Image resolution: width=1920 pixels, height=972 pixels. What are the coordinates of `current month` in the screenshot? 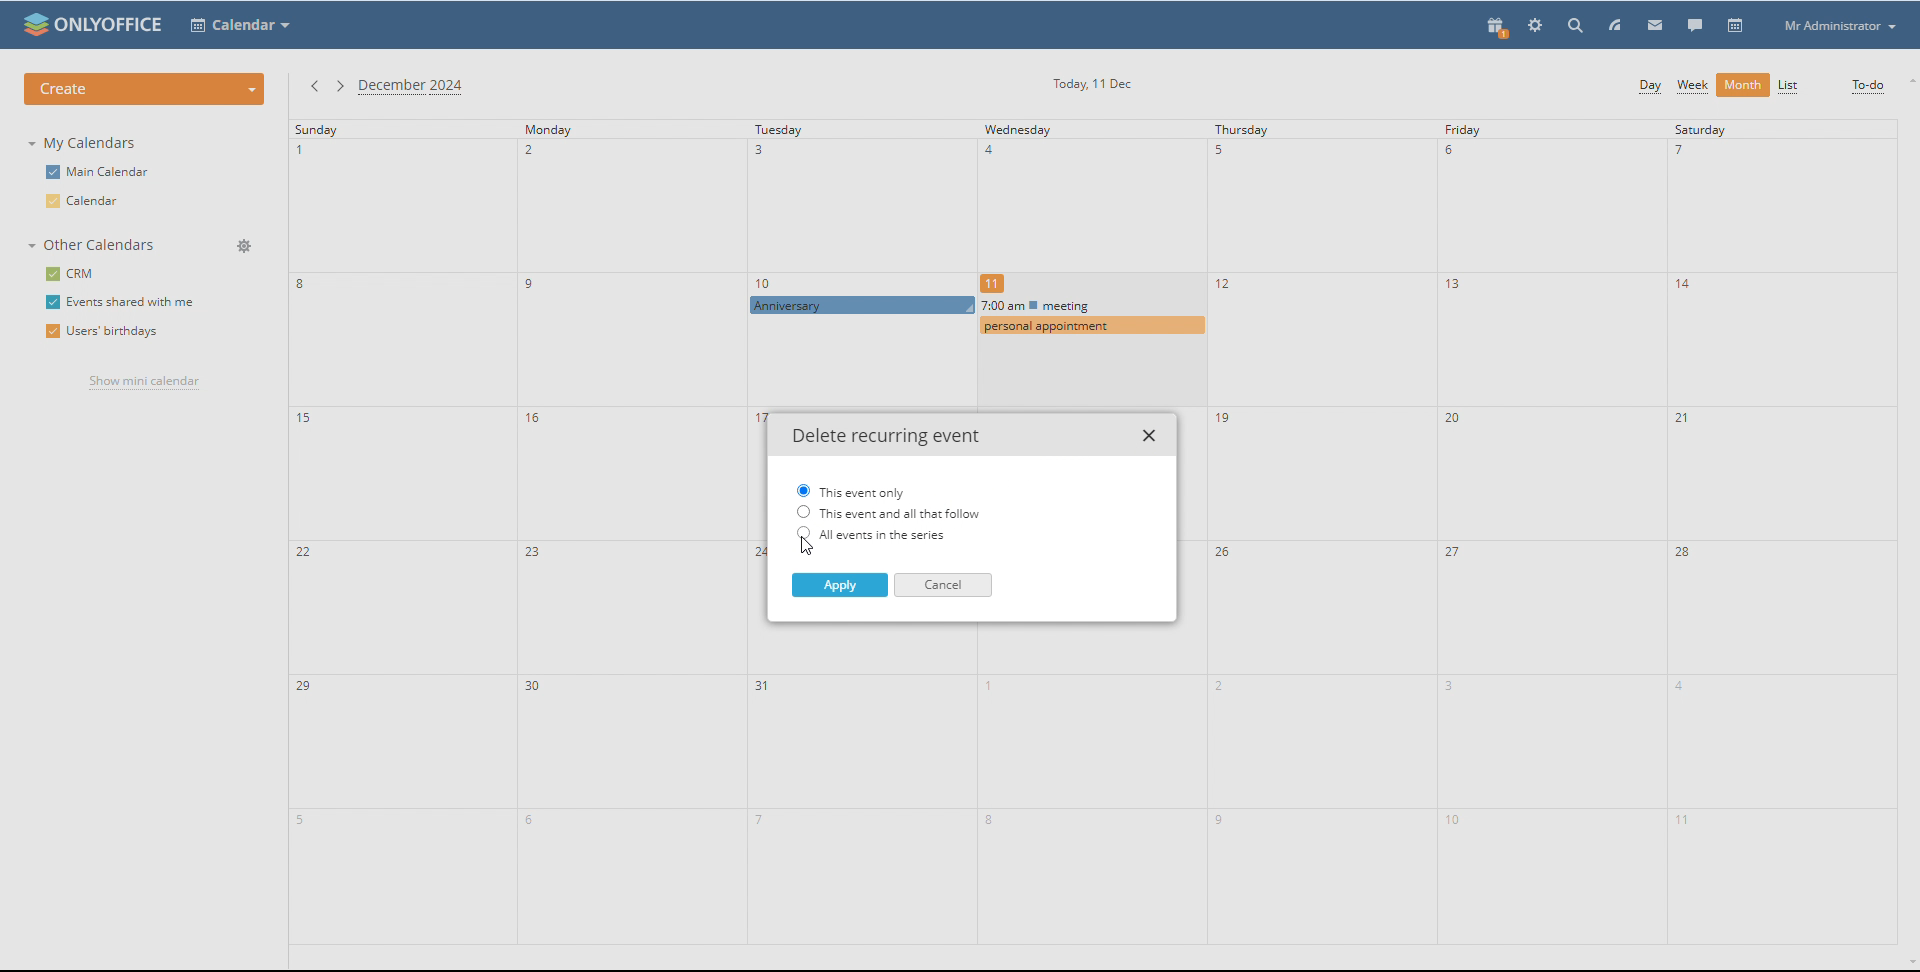 It's located at (415, 88).